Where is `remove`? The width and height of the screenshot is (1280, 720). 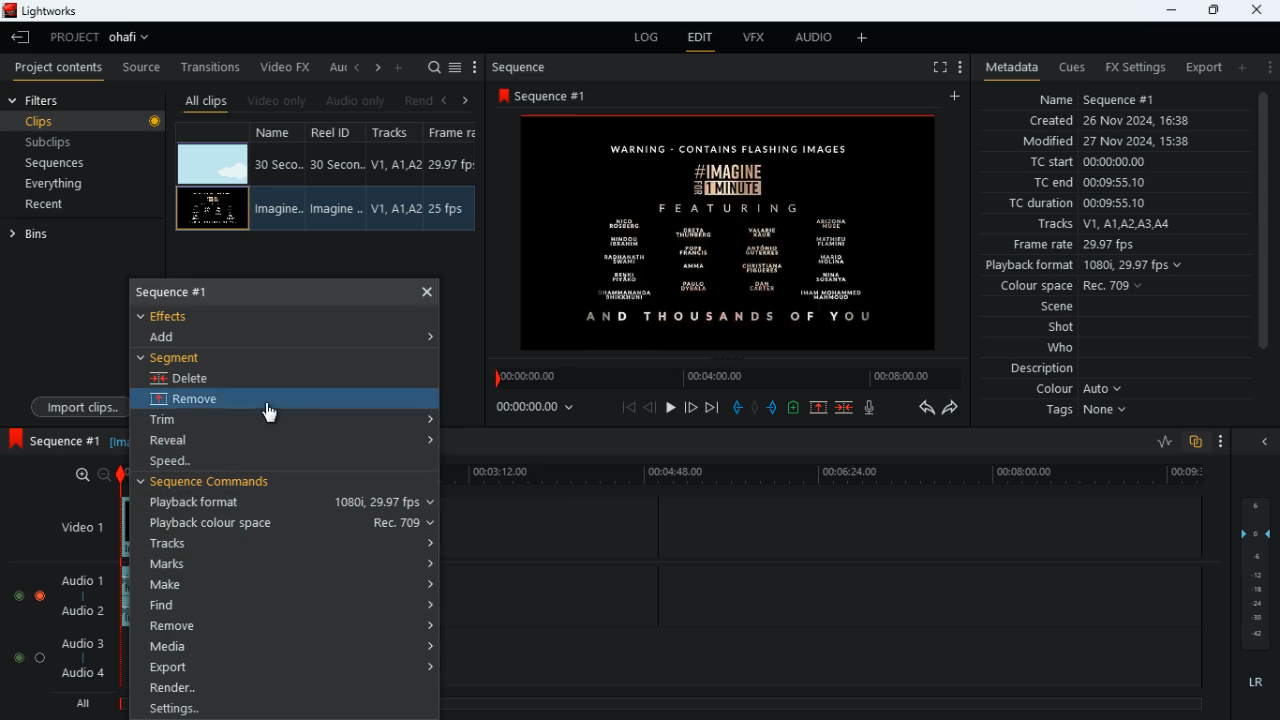 remove is located at coordinates (188, 400).